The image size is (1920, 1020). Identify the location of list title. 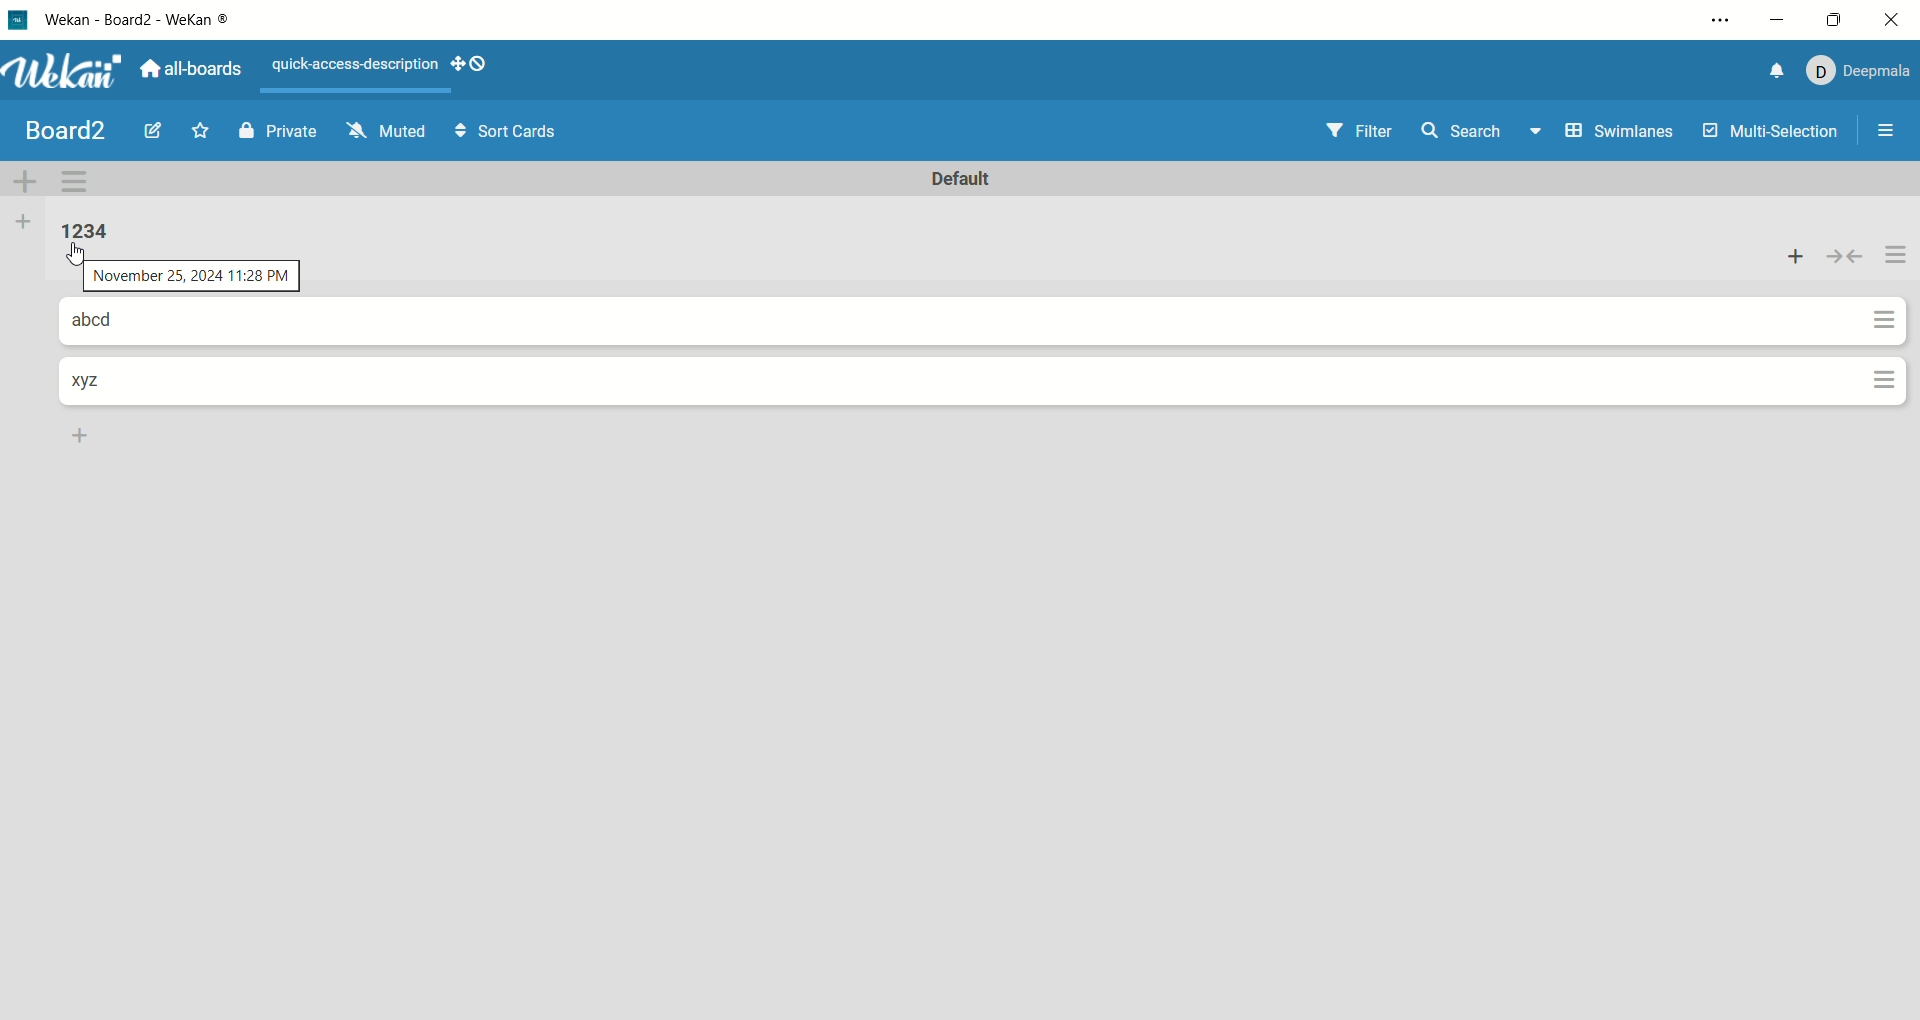
(111, 385).